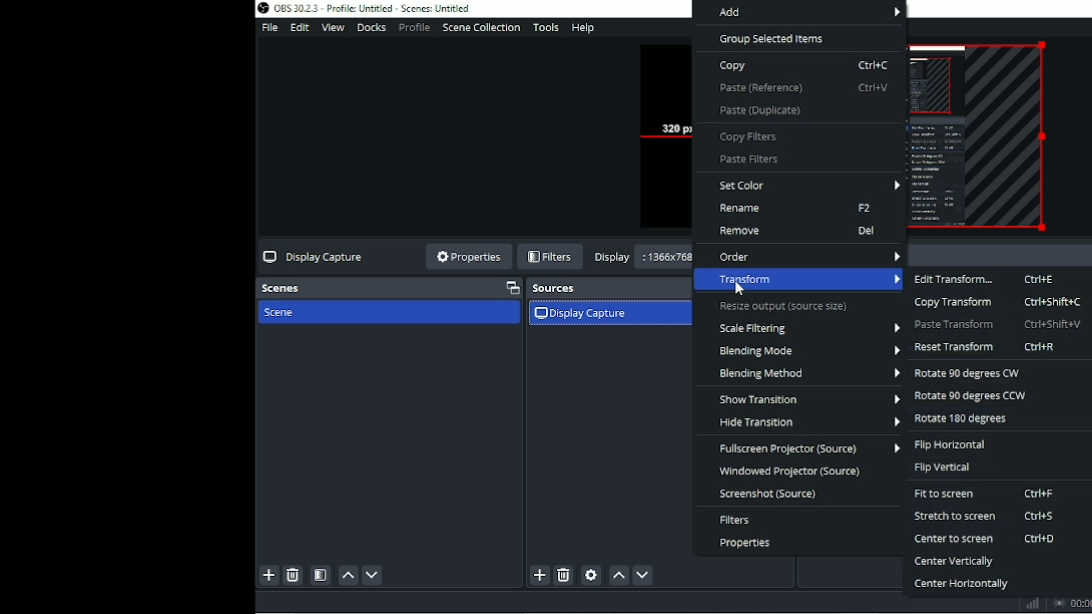  I want to click on Graph, so click(1029, 602).